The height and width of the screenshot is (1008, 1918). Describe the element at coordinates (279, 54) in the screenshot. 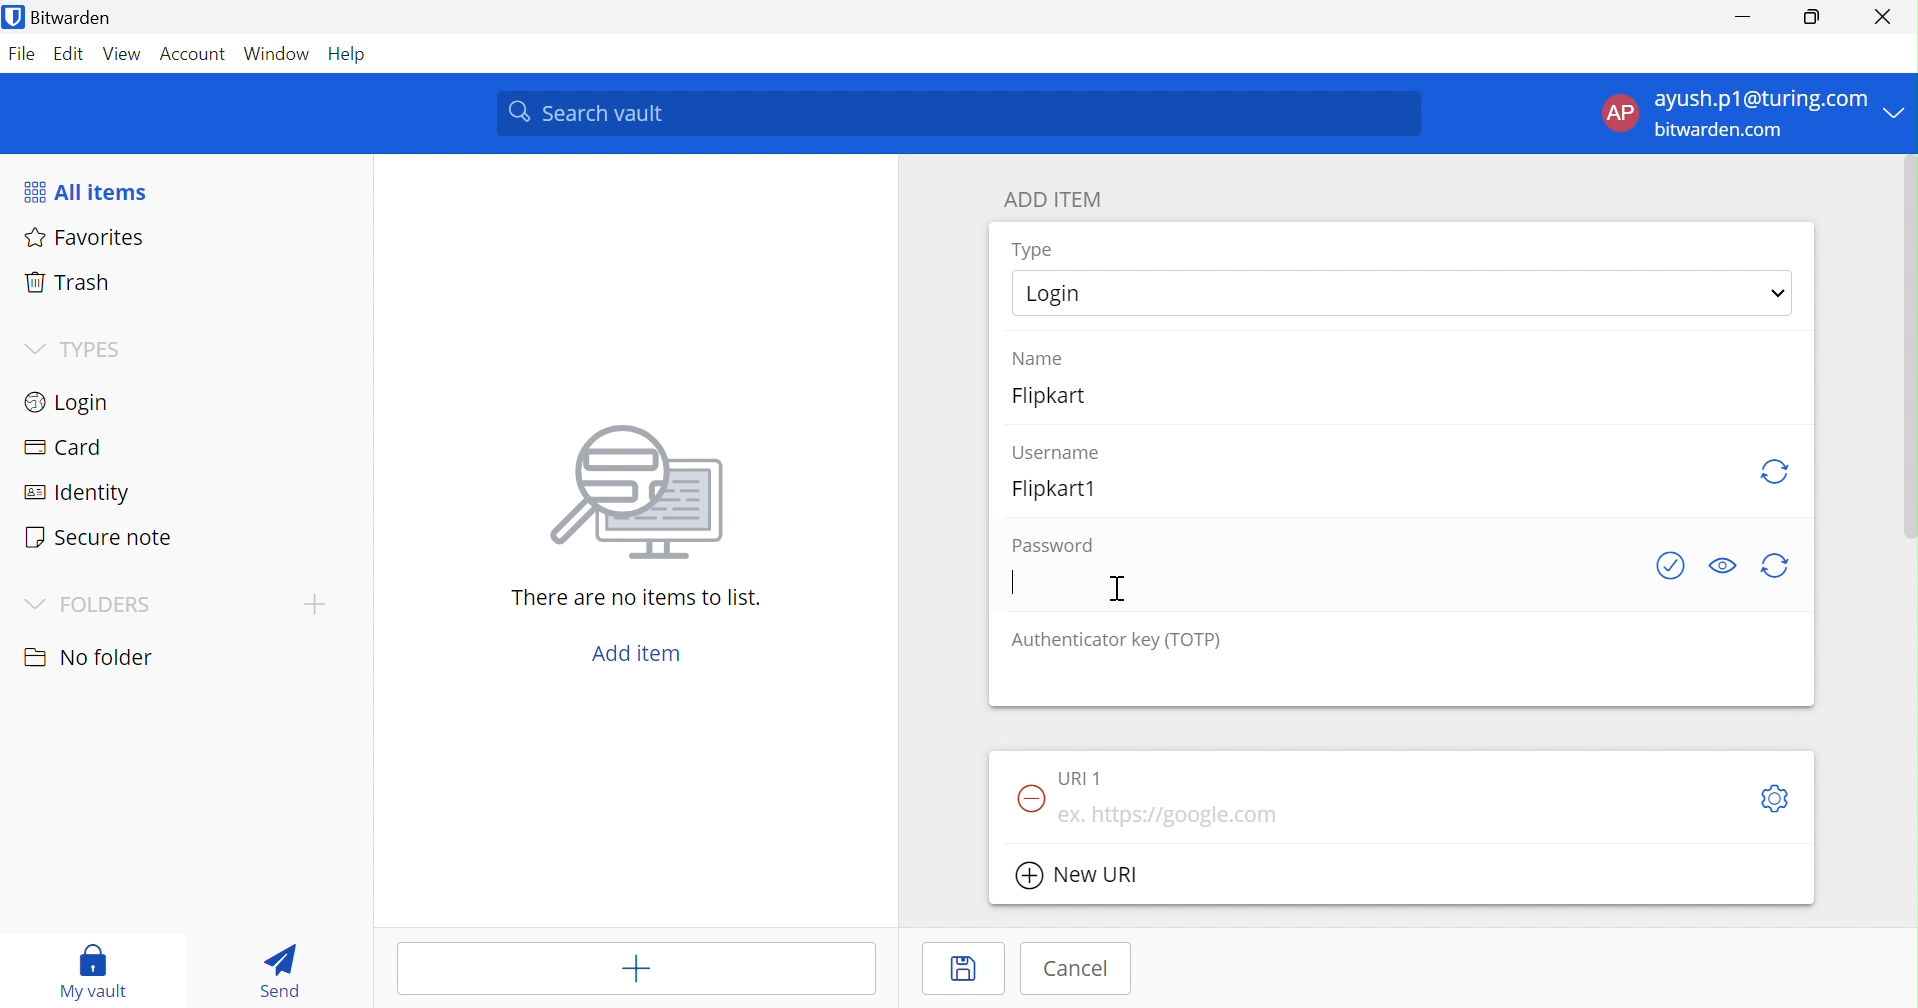

I see `Windows` at that location.